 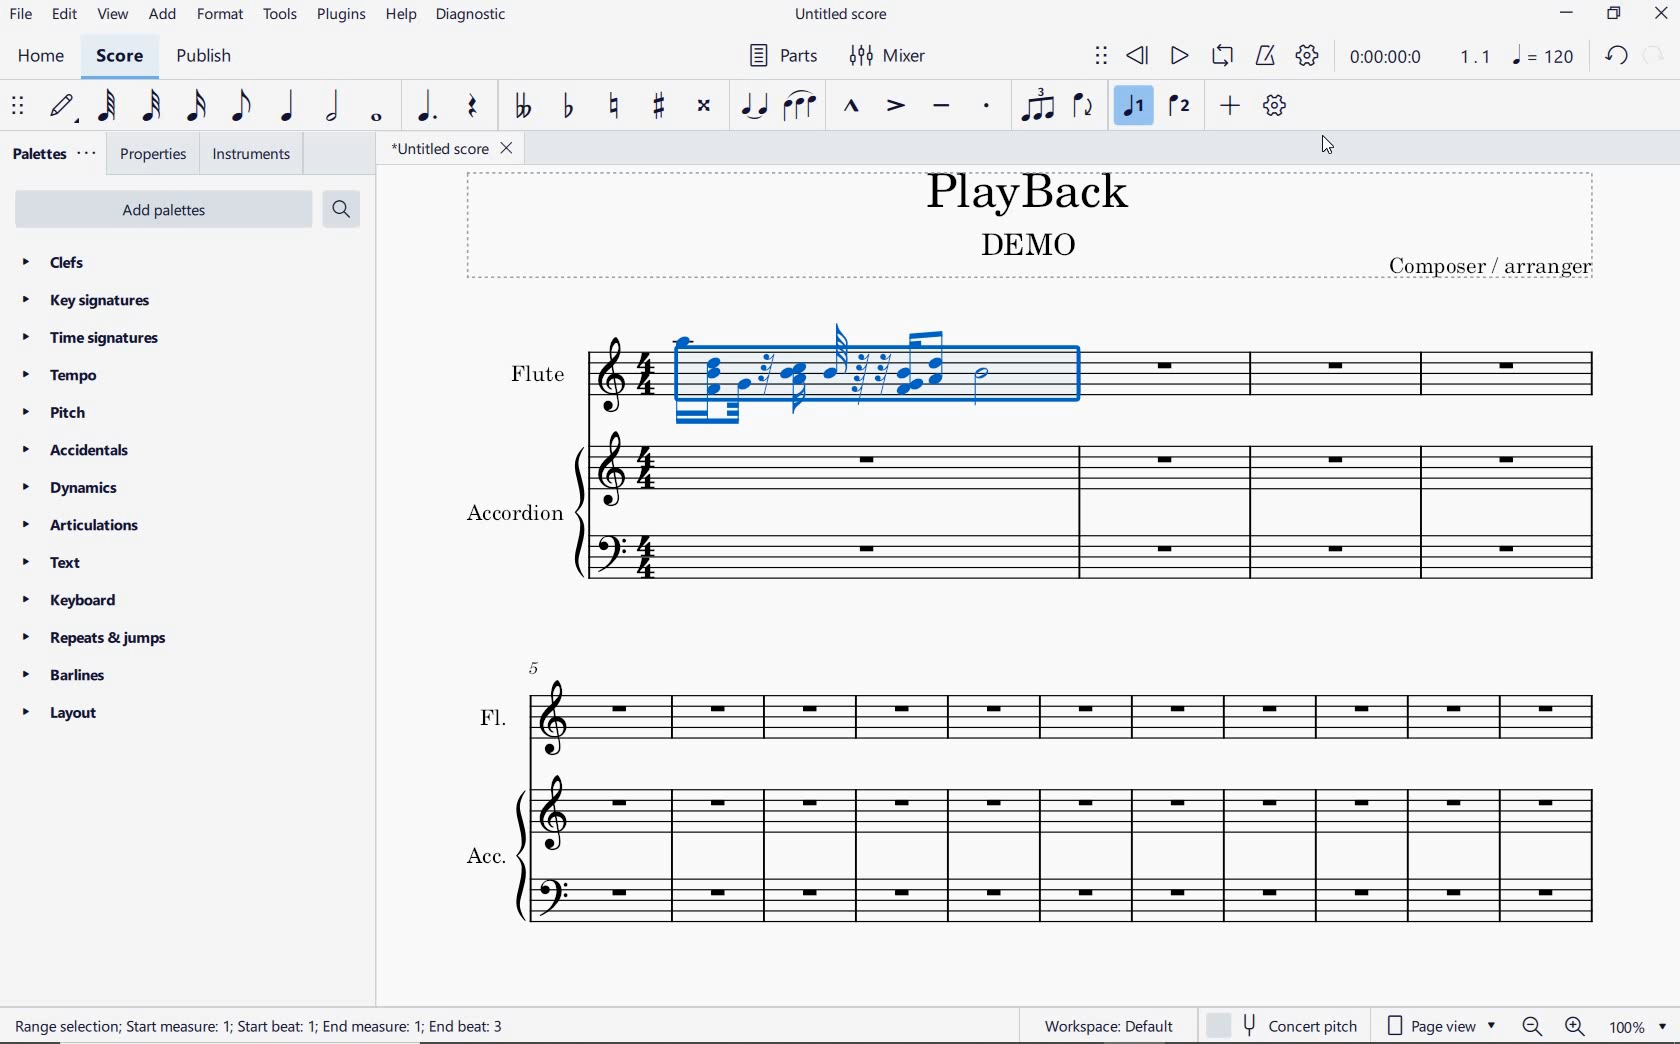 What do you see at coordinates (471, 15) in the screenshot?
I see `diagnostic` at bounding box center [471, 15].